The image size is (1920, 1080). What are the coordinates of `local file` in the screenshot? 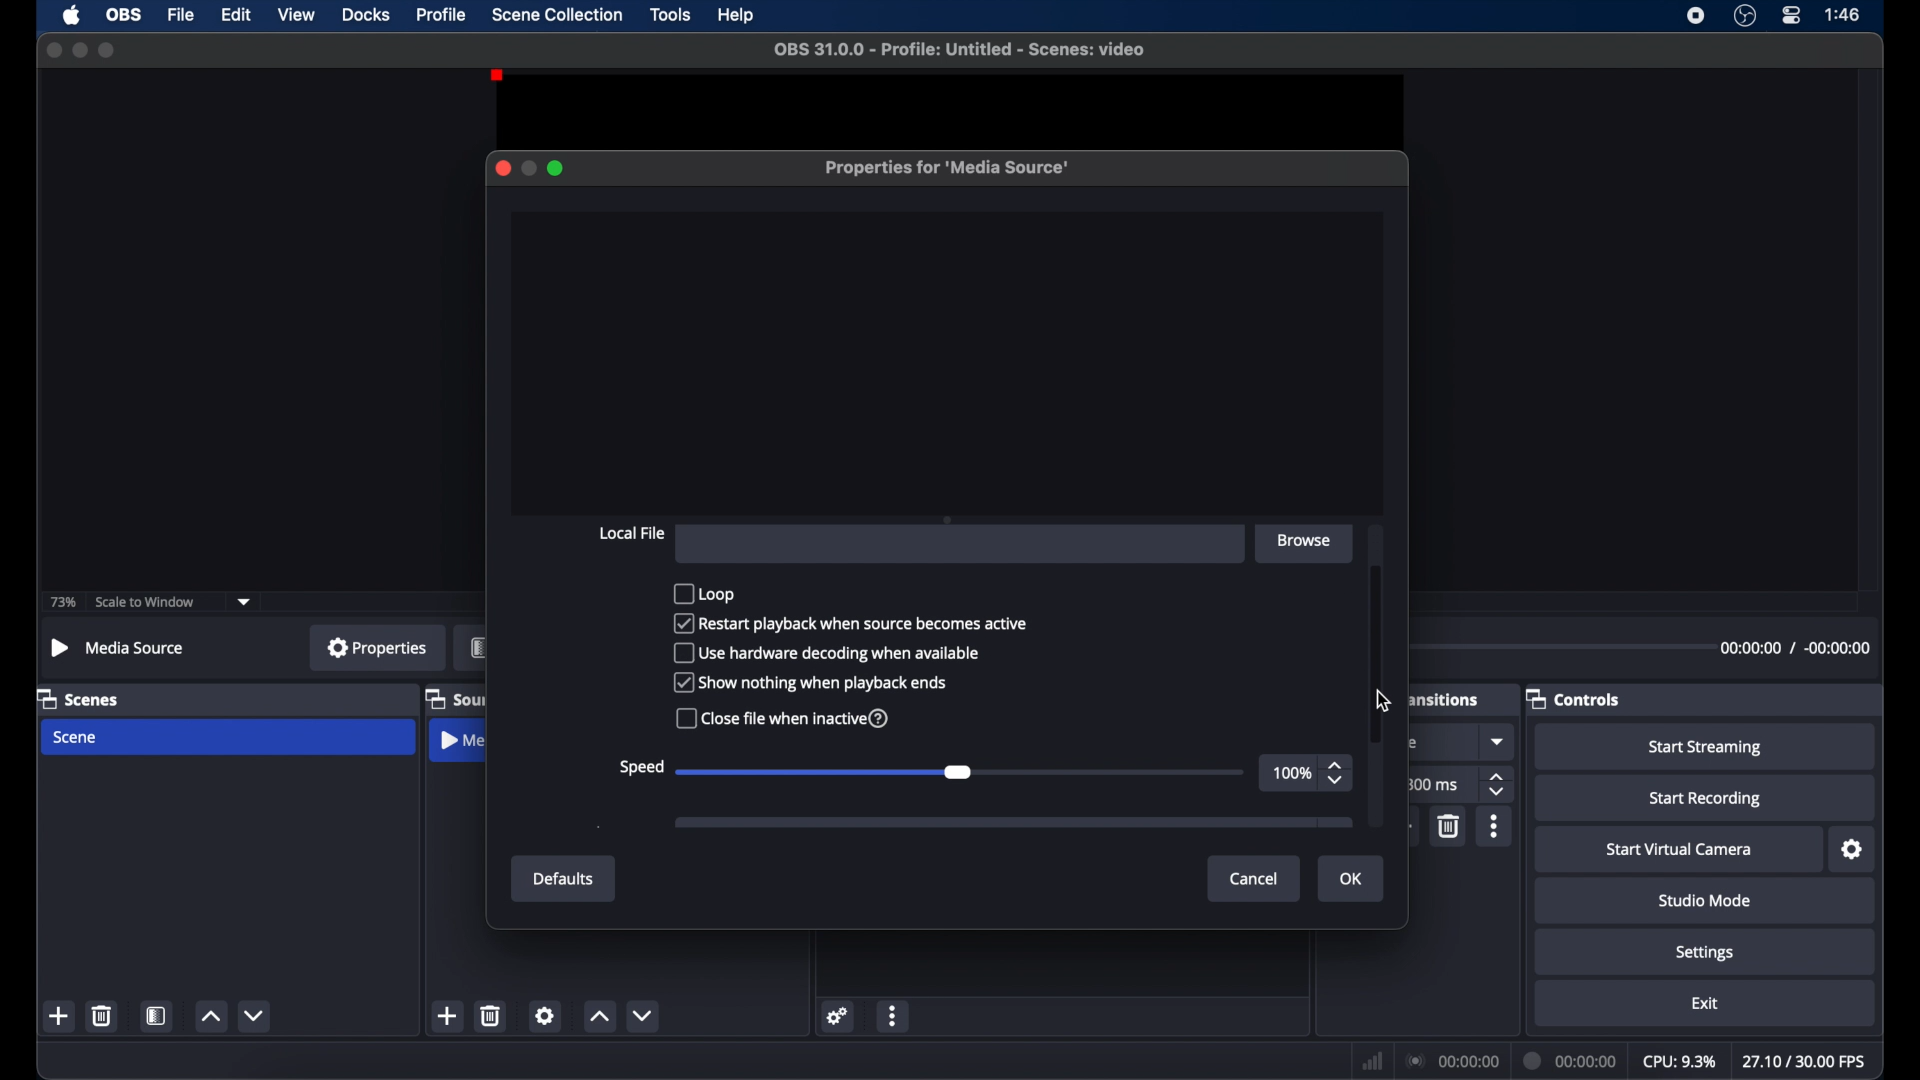 It's located at (631, 534).